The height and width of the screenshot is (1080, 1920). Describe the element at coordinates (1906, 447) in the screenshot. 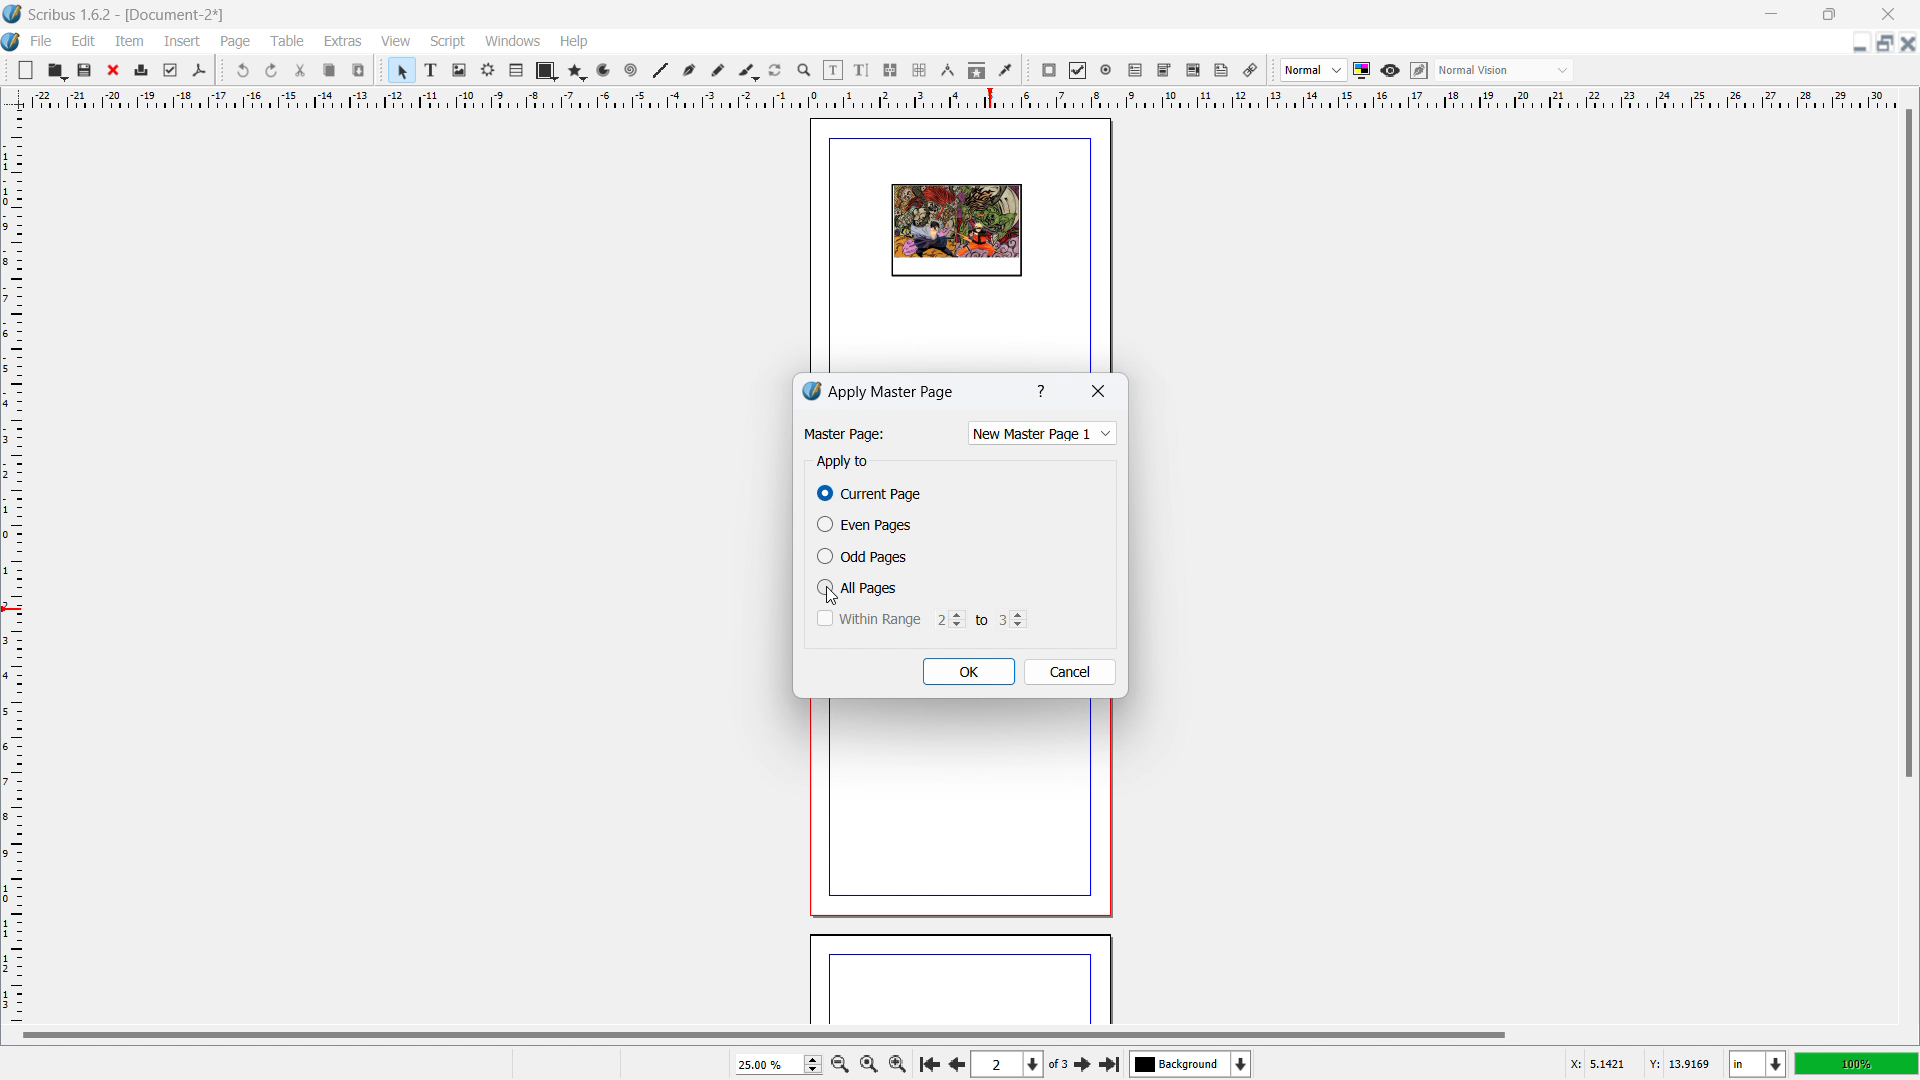

I see `vertical scroll bar` at that location.